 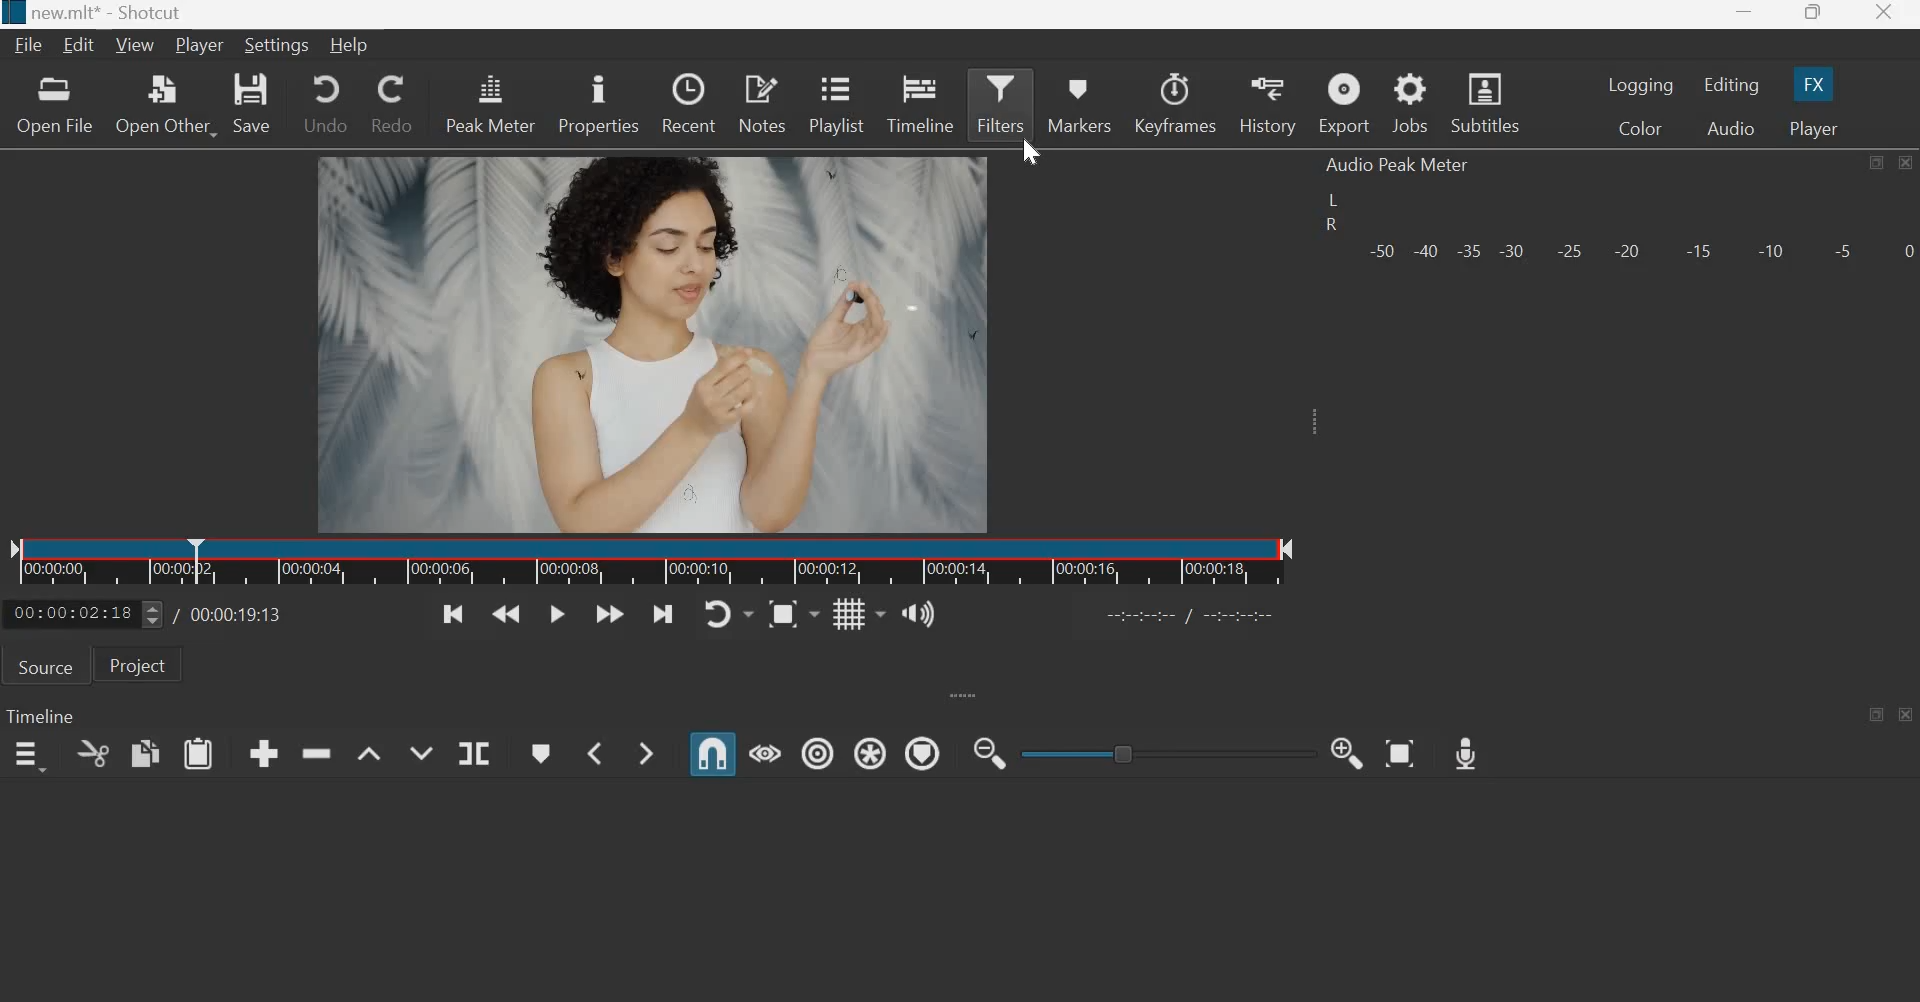 I want to click on Total duration, so click(x=239, y=614).